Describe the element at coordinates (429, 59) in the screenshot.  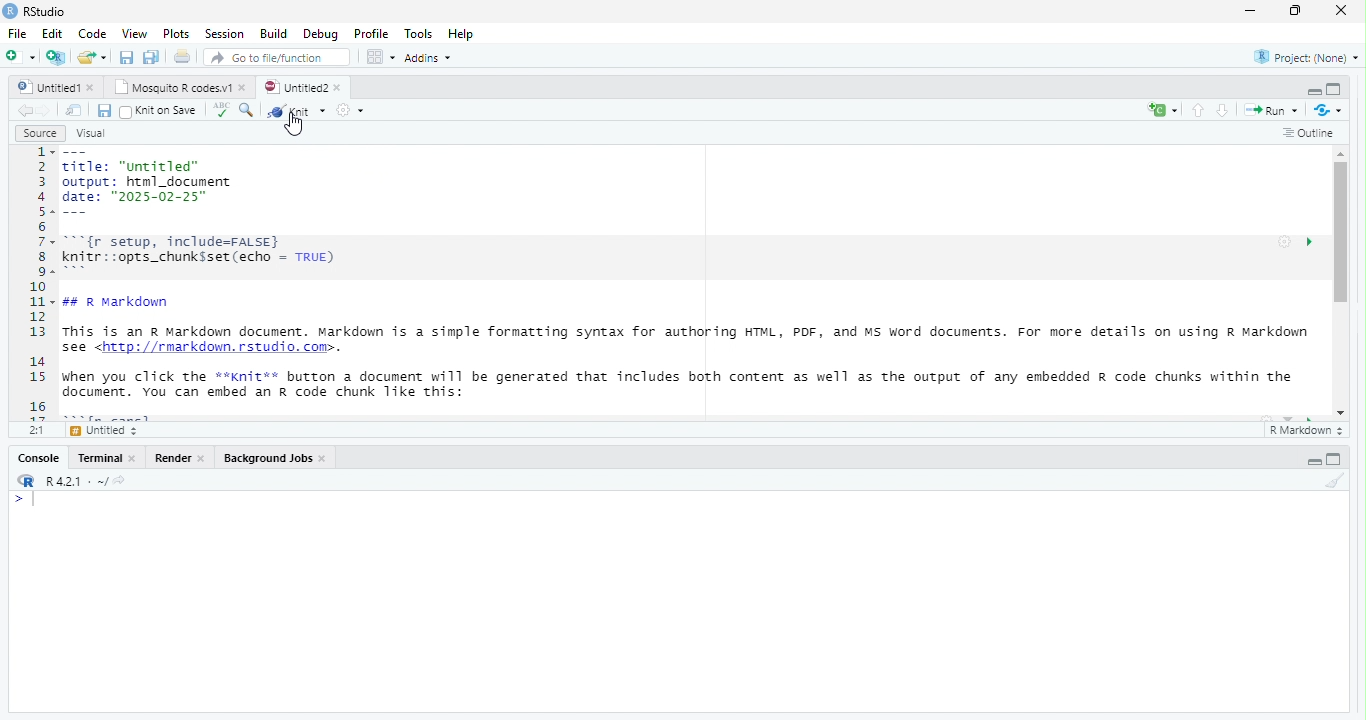
I see `Addins` at that location.